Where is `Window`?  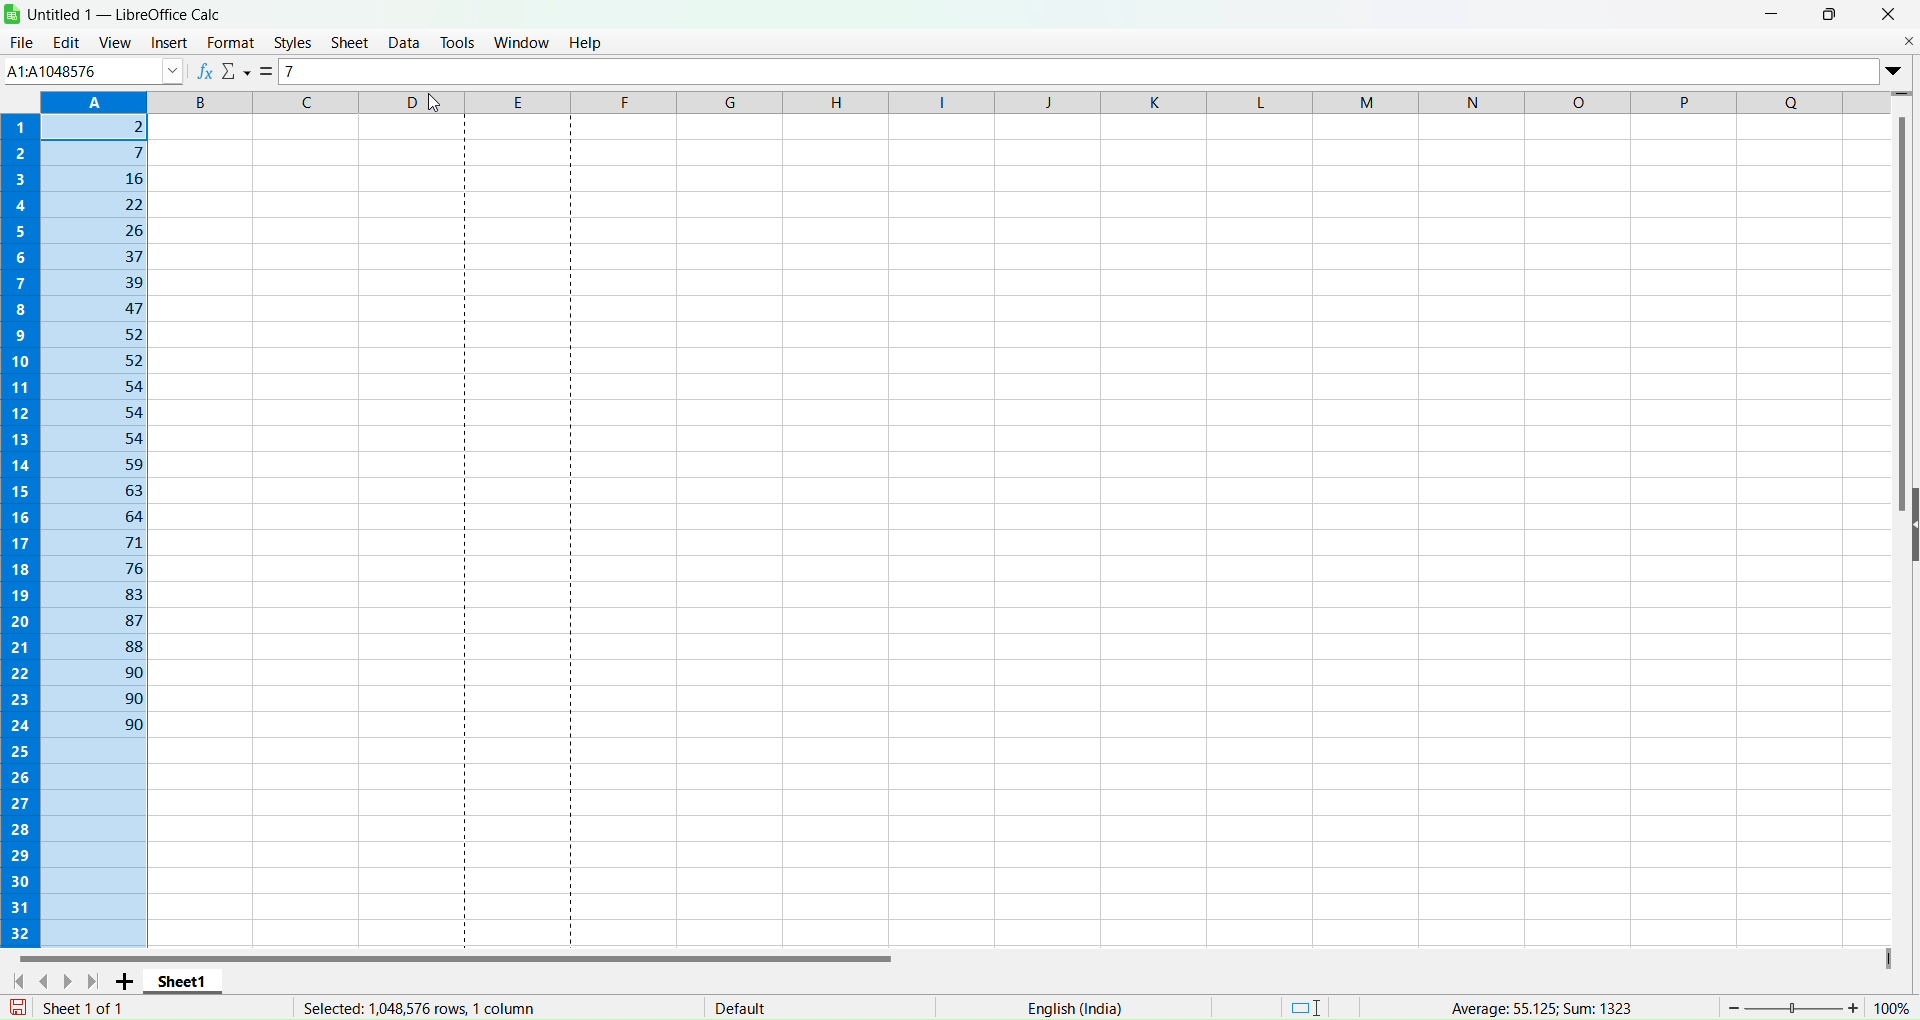 Window is located at coordinates (522, 40).